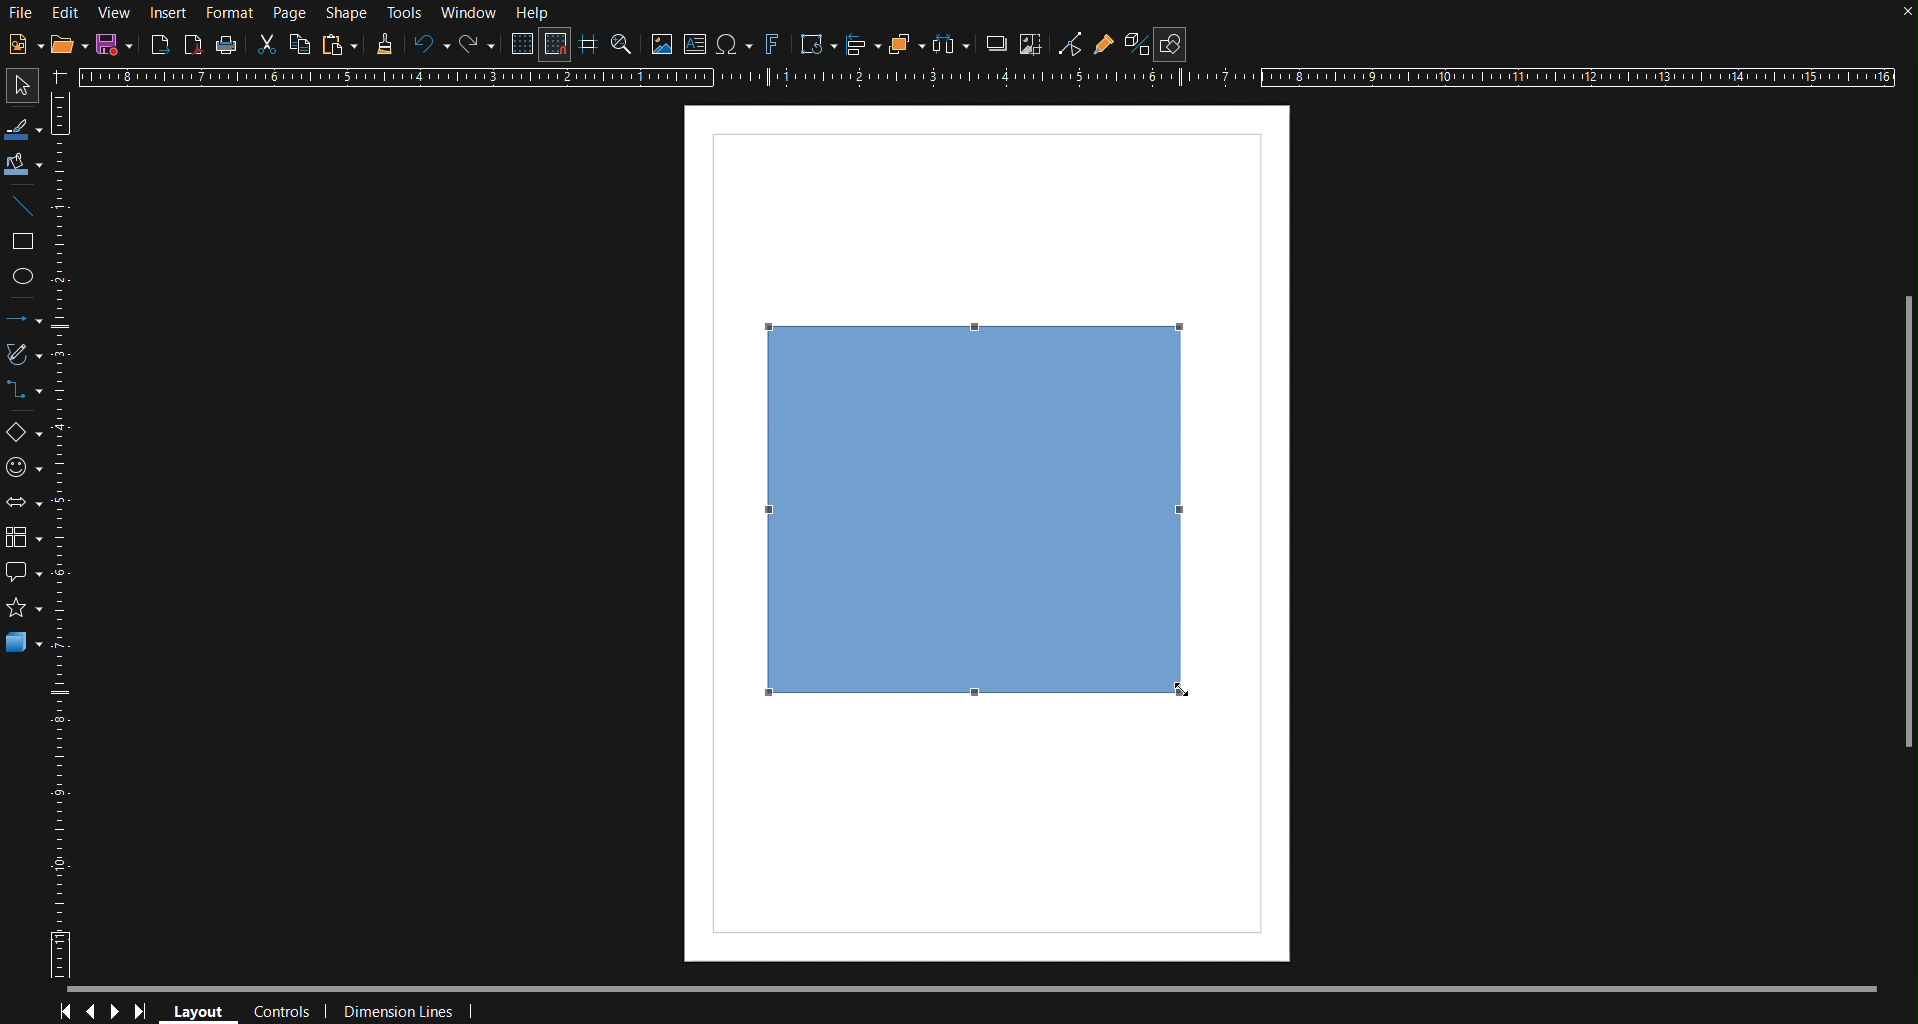  What do you see at coordinates (146, 1012) in the screenshot?
I see `Last` at bounding box center [146, 1012].